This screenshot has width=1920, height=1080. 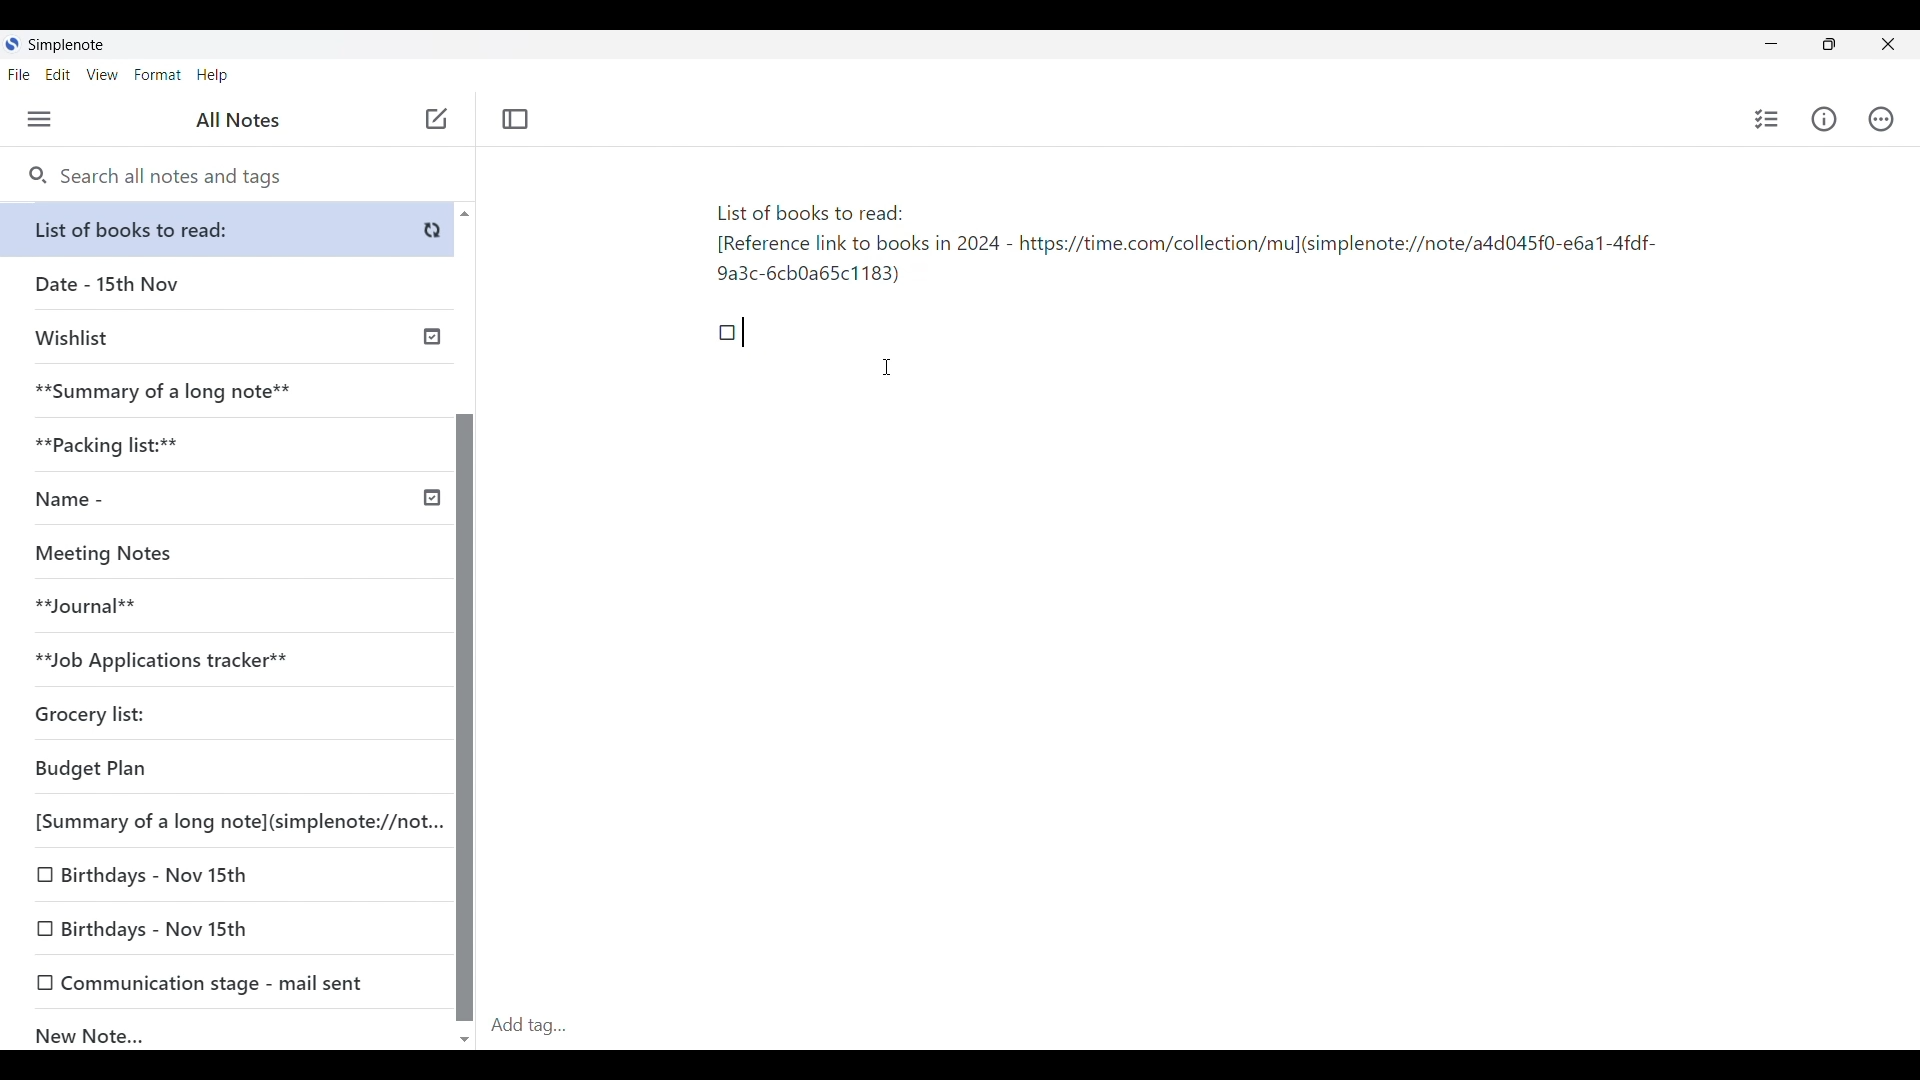 What do you see at coordinates (233, 821) in the screenshot?
I see `[Summary of a long note](simplenote://not...` at bounding box center [233, 821].